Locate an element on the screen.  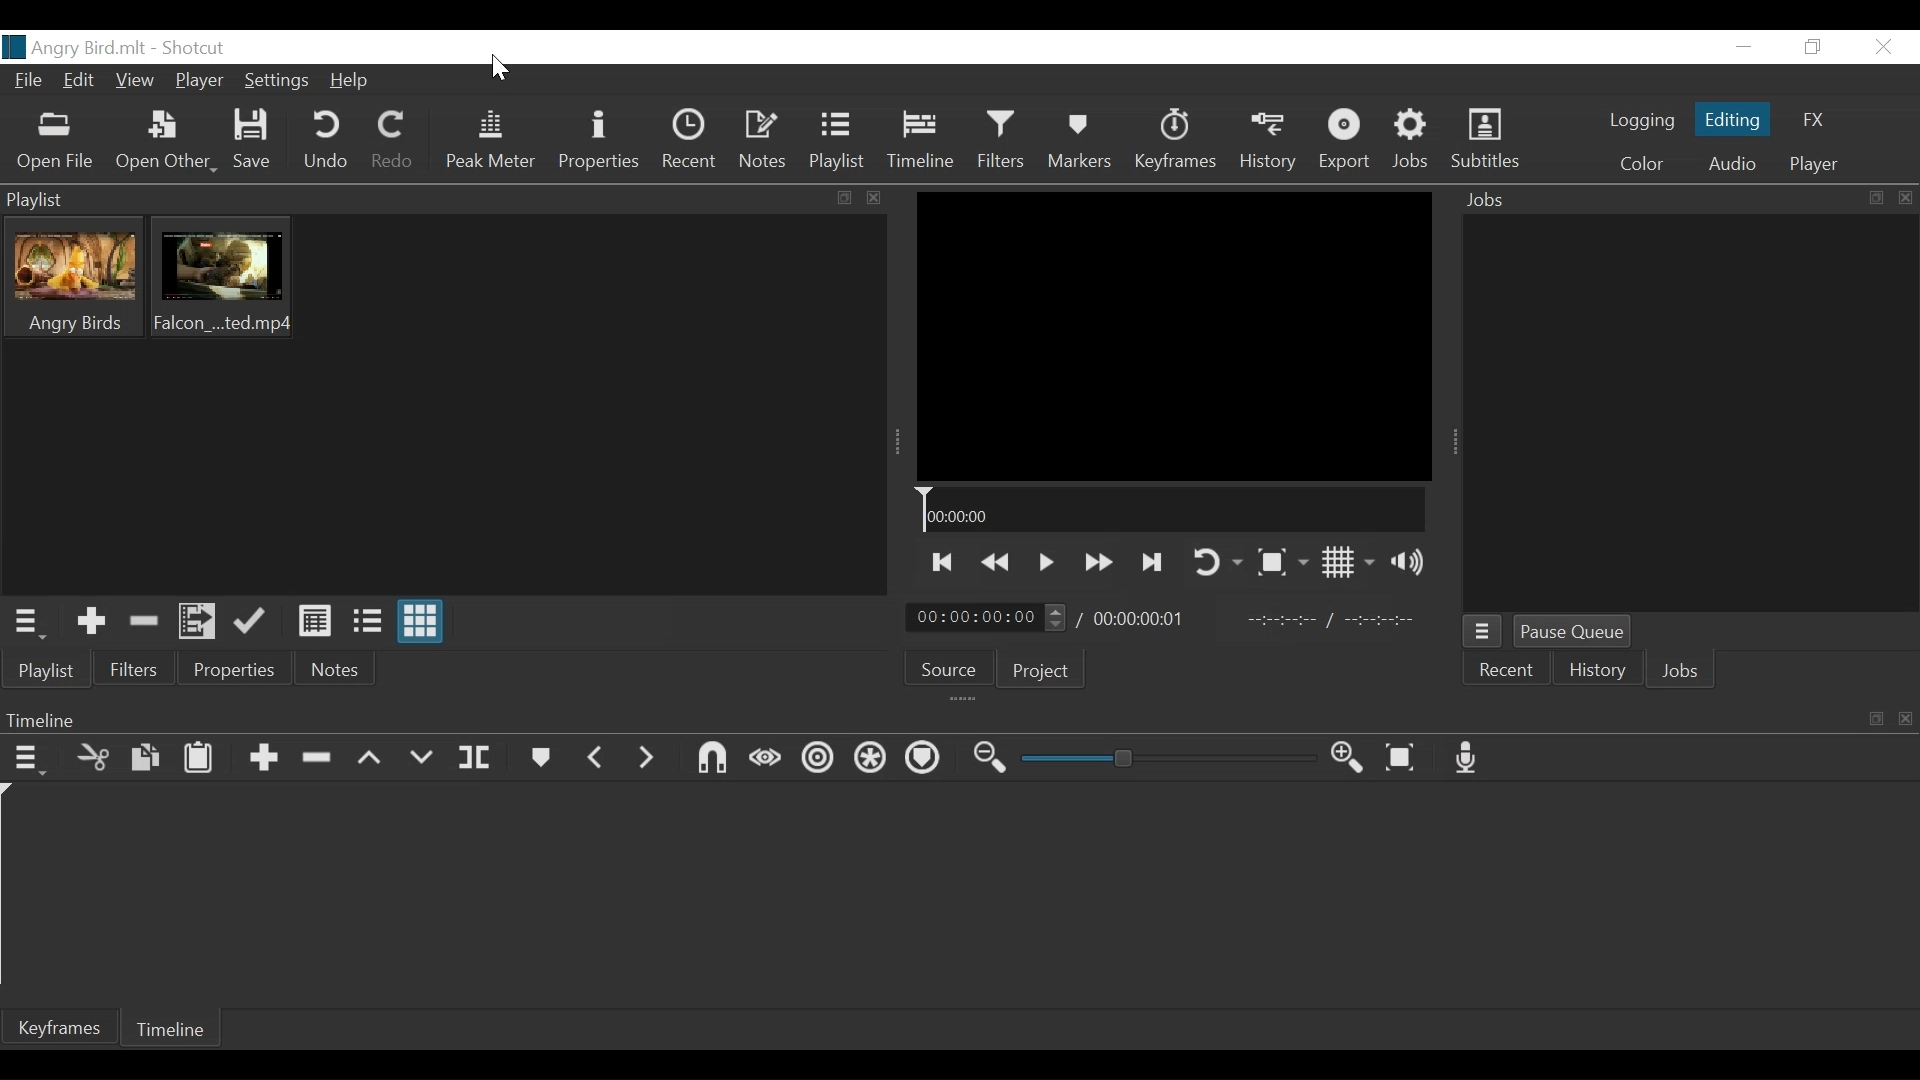
Skip to the next point is located at coordinates (1151, 562).